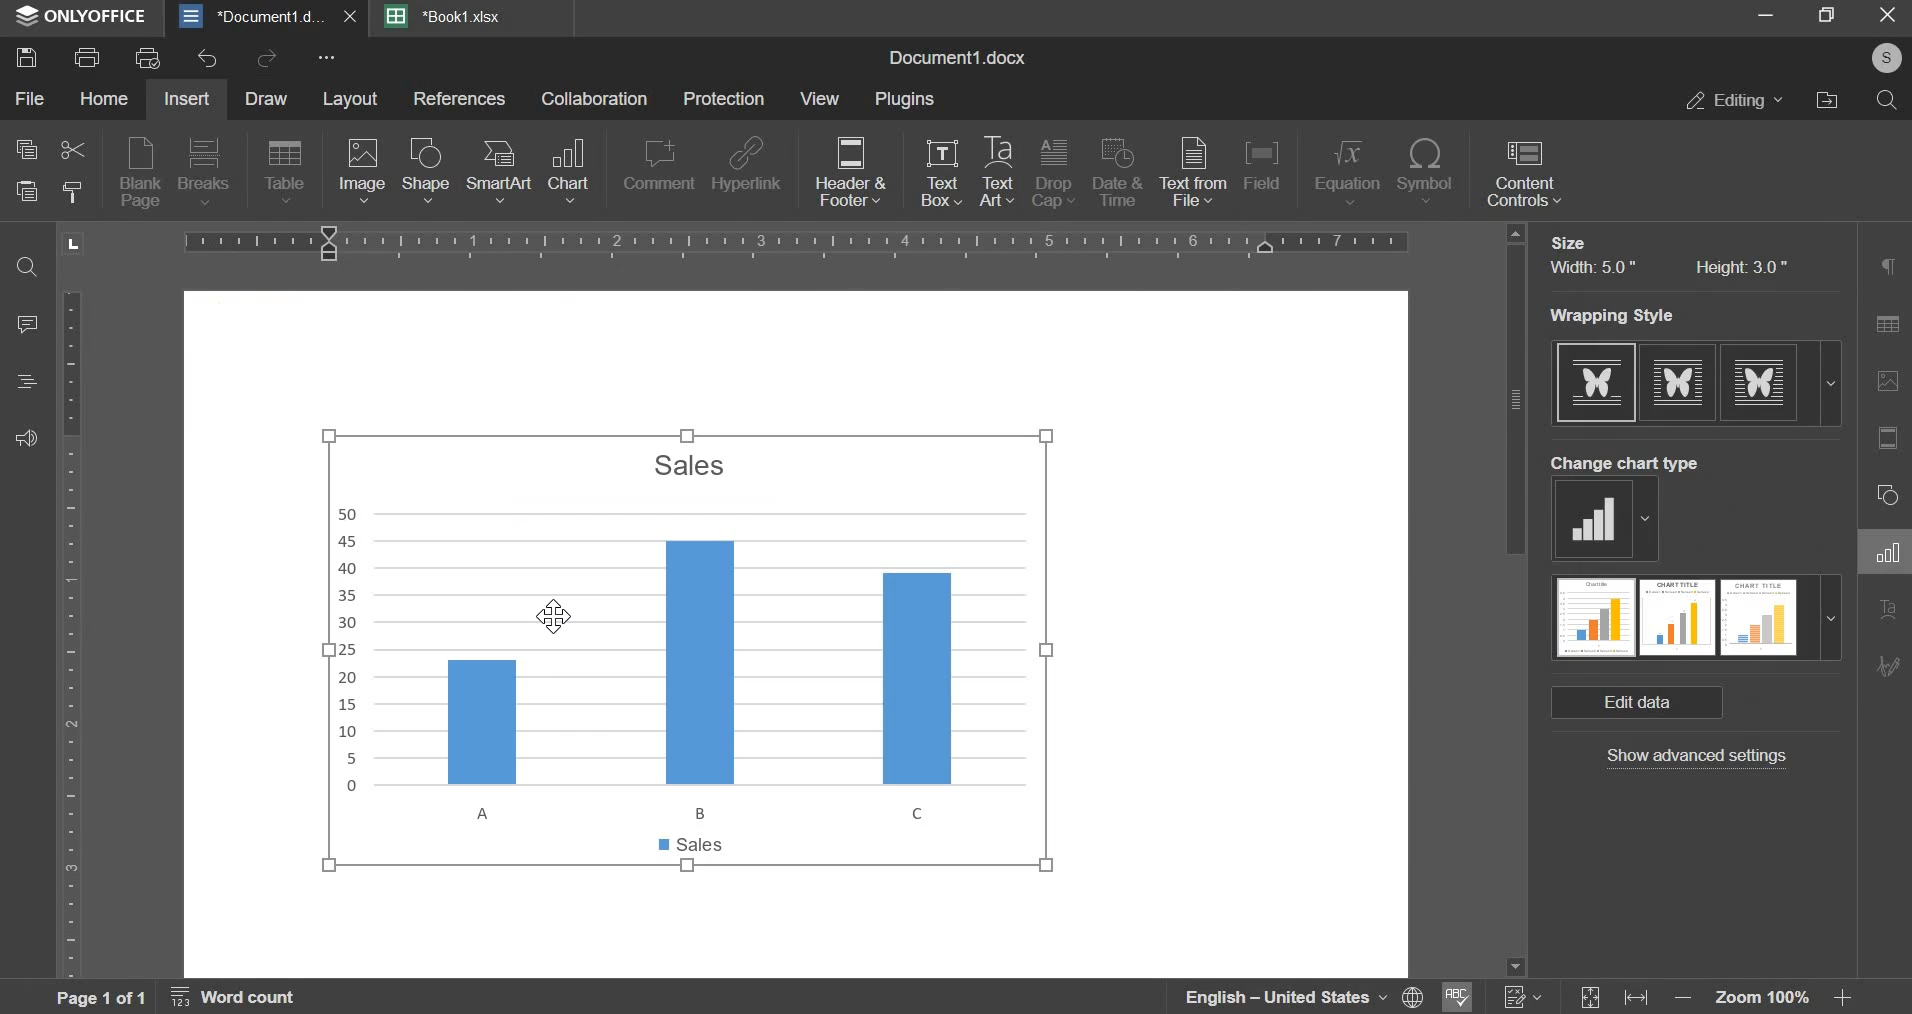 This screenshot has width=1912, height=1014. Describe the element at coordinates (1886, 381) in the screenshot. I see `Shape tool` at that location.